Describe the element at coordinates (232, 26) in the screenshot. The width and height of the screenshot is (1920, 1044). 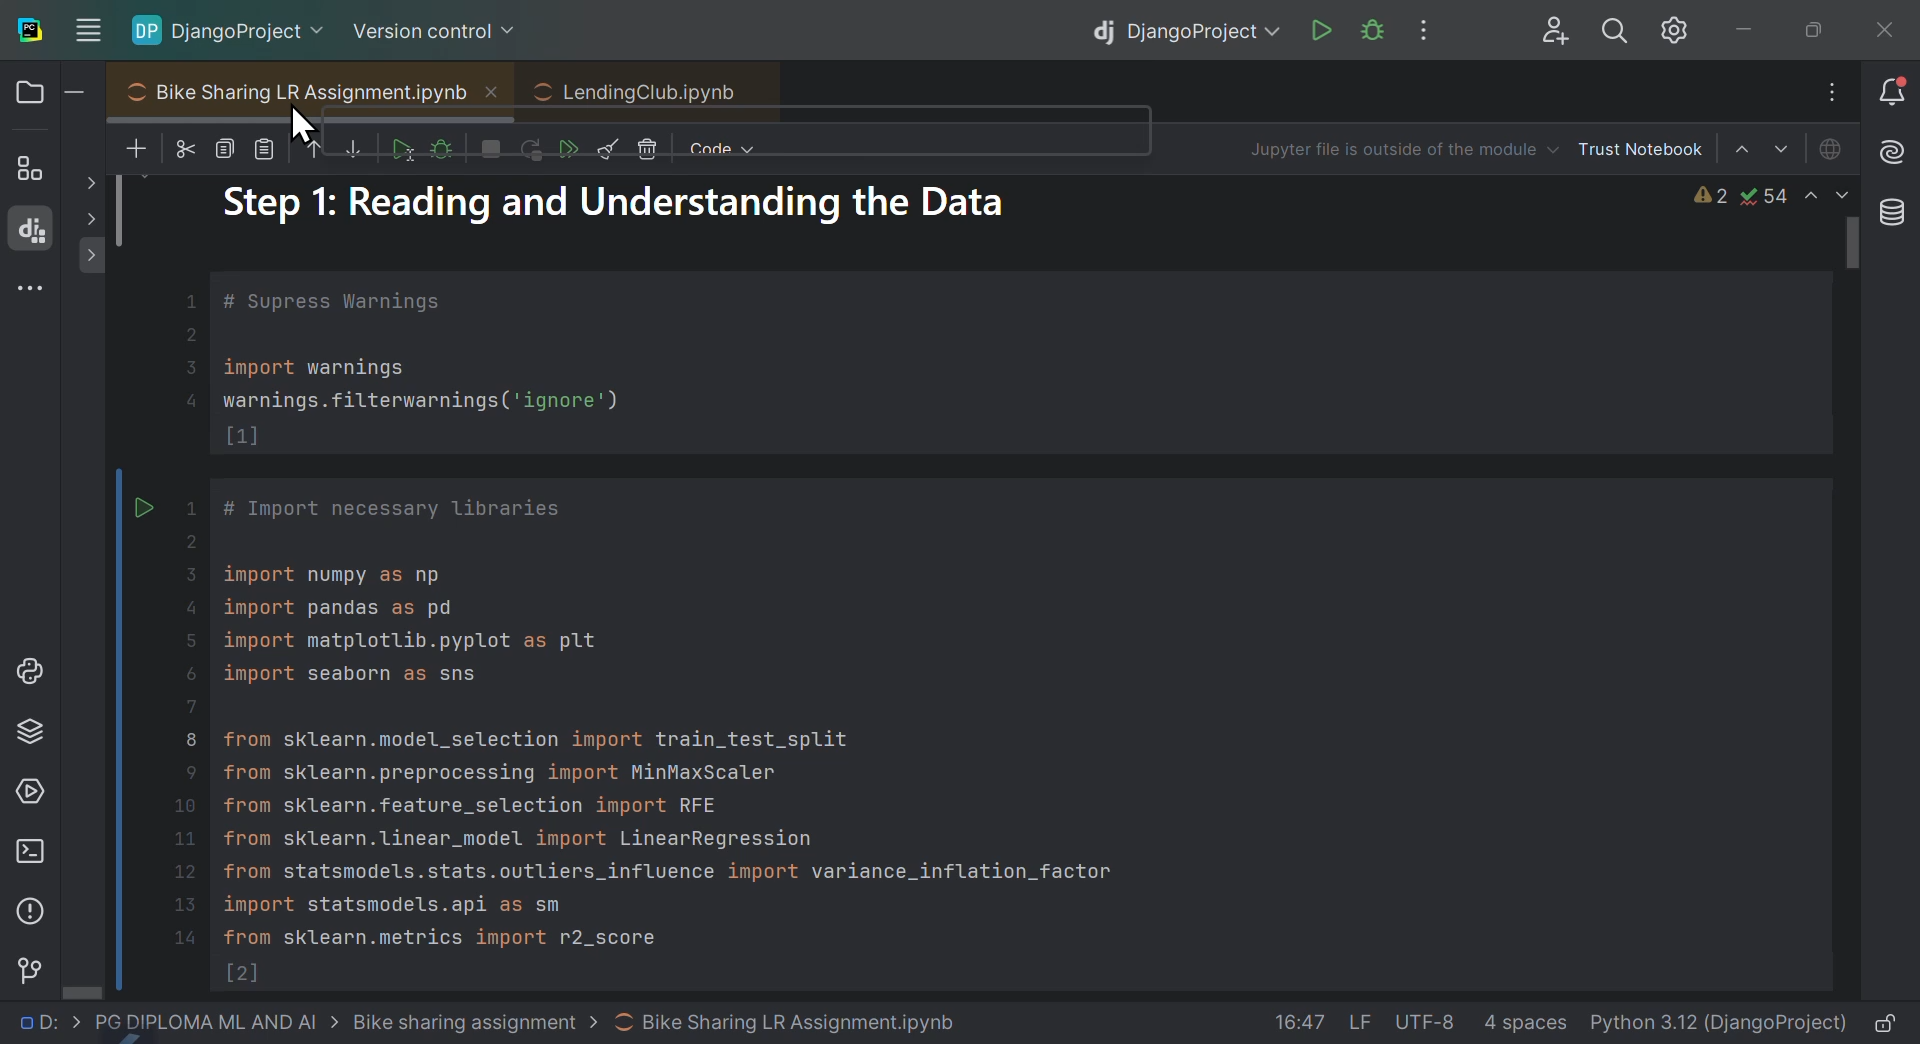
I see `Django project` at that location.